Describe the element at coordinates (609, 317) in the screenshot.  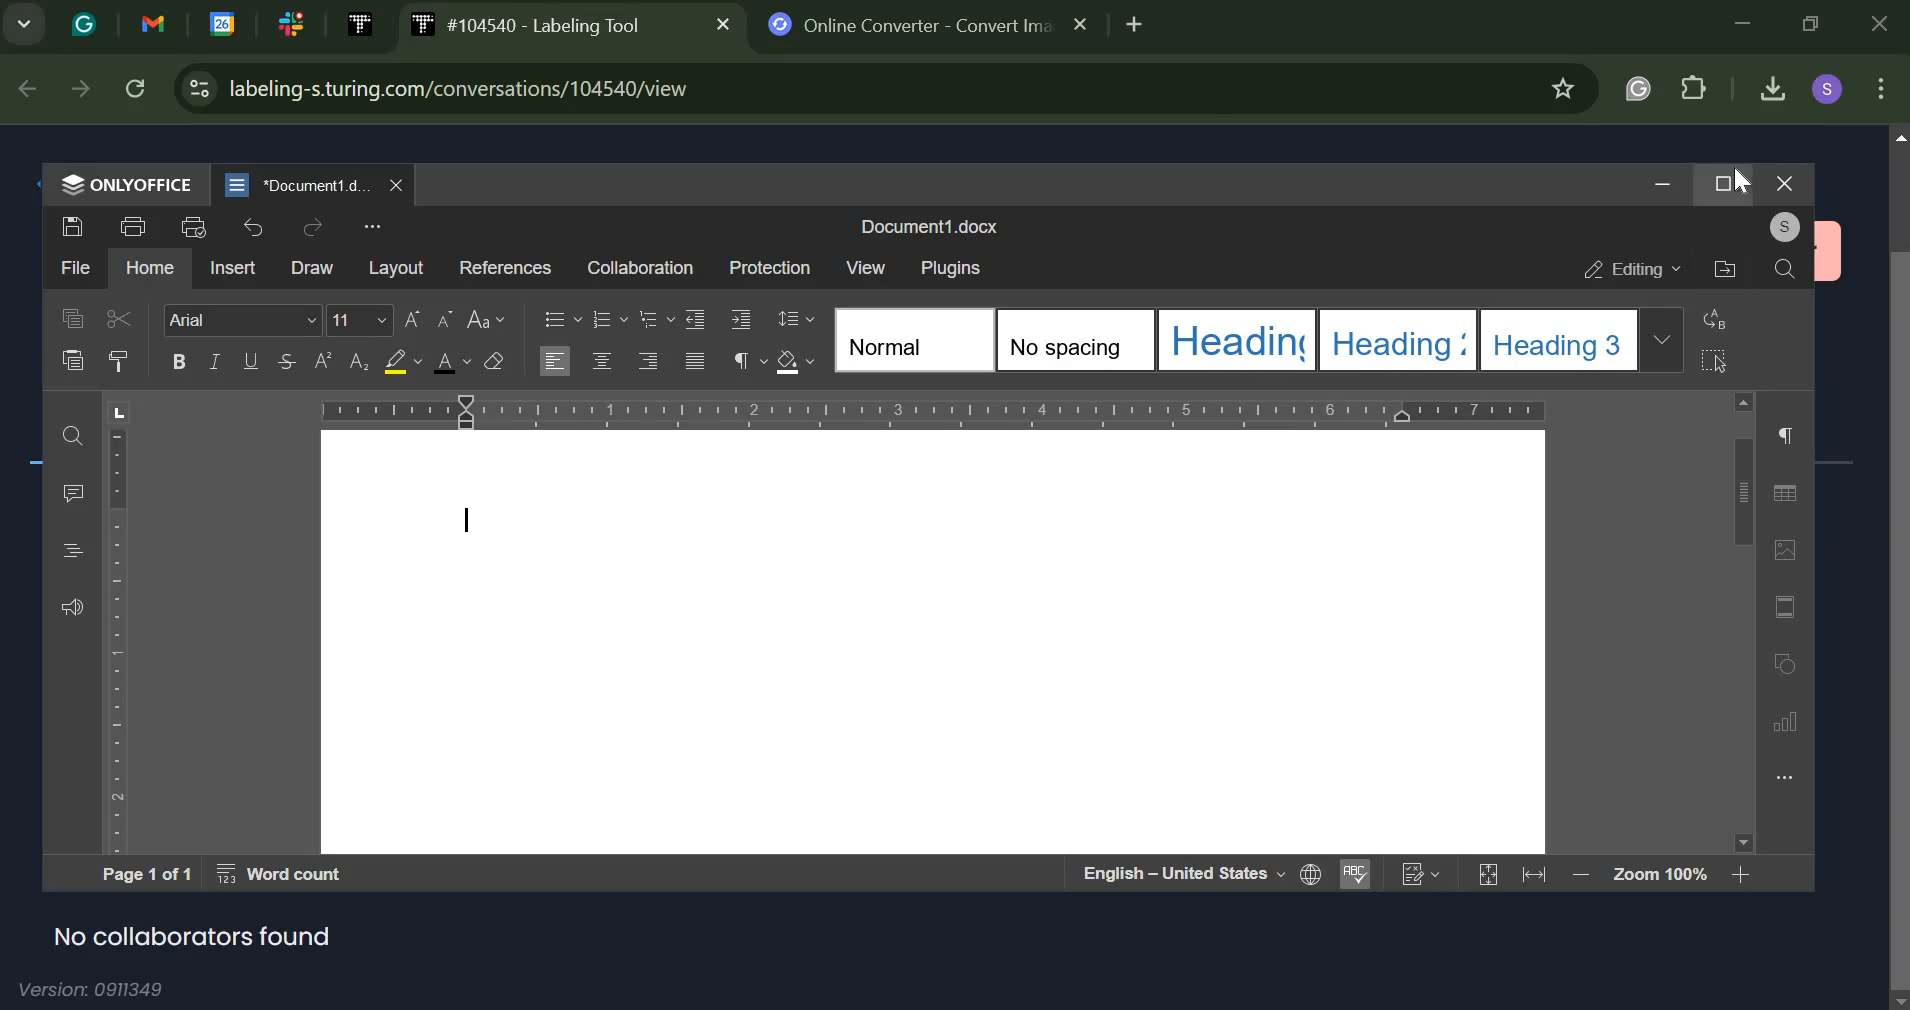
I see `numbering` at that location.